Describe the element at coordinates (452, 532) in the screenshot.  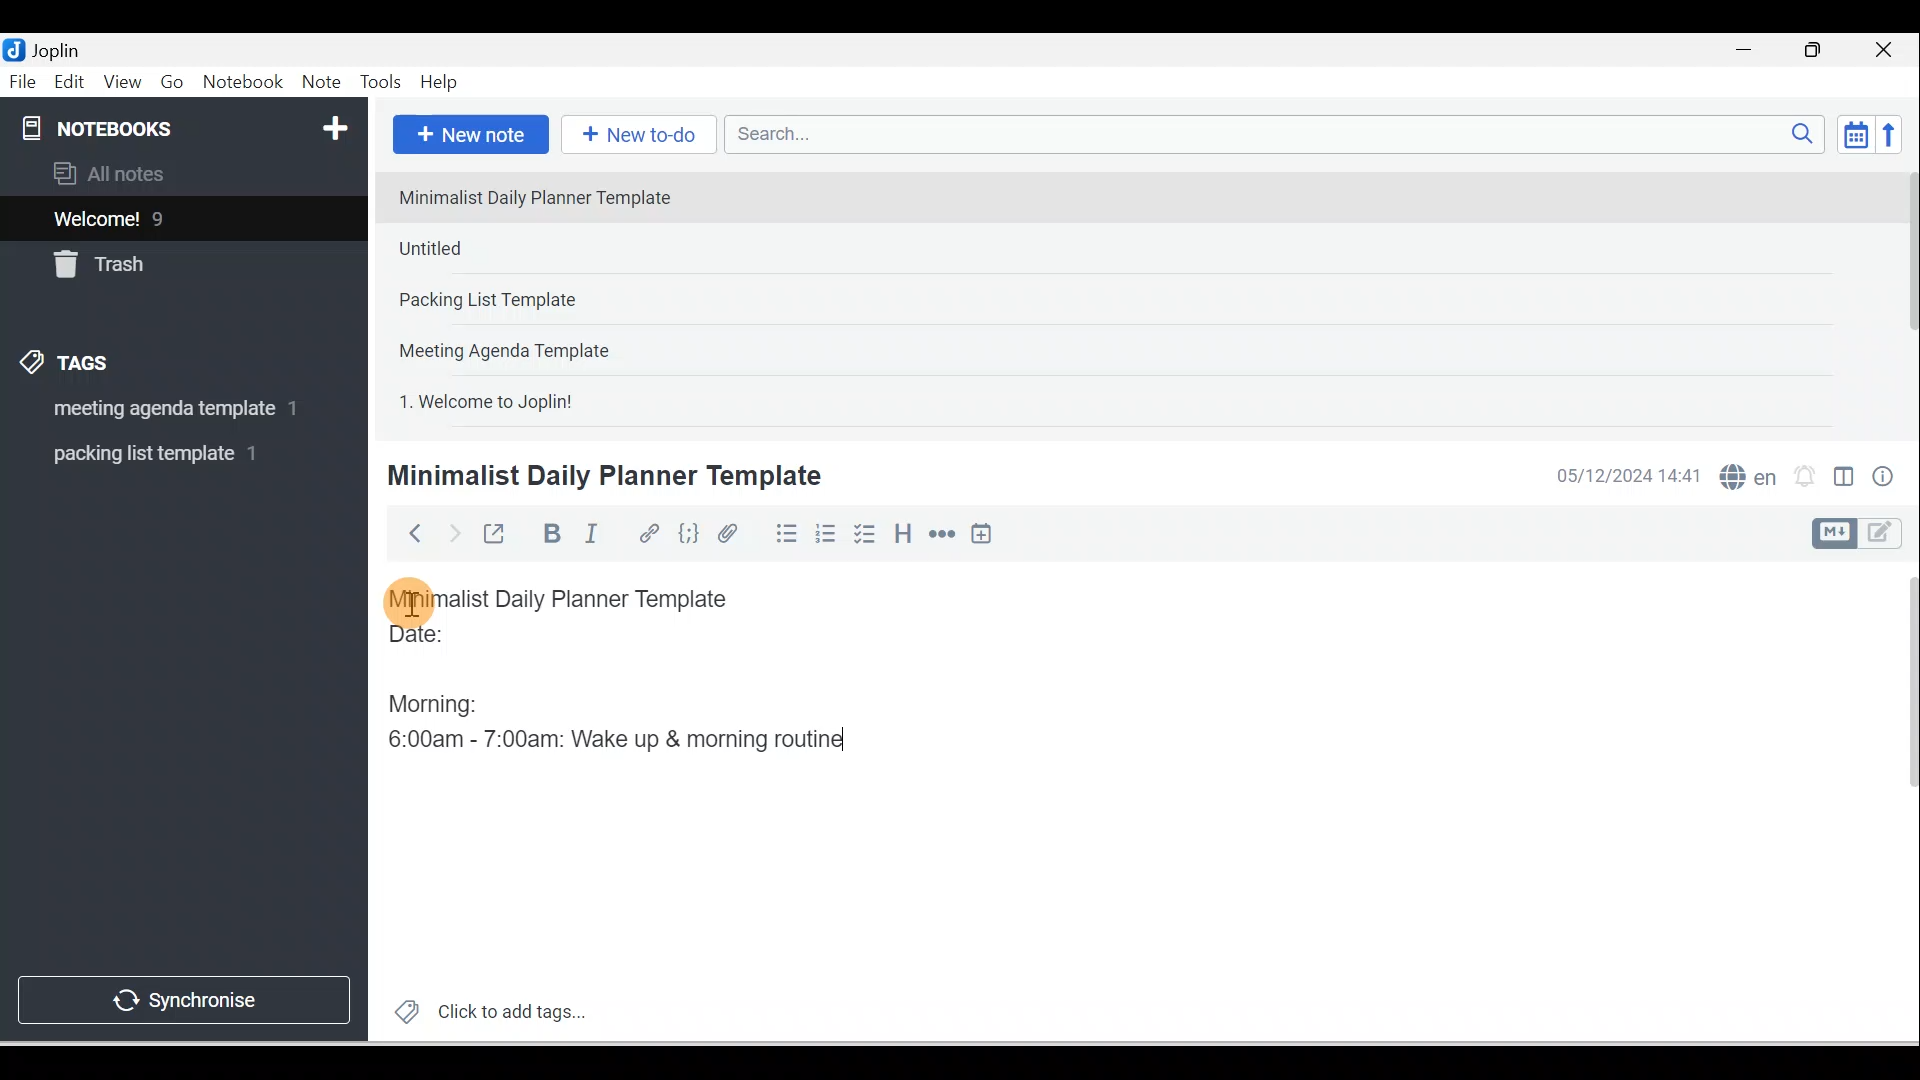
I see `Forward` at that location.